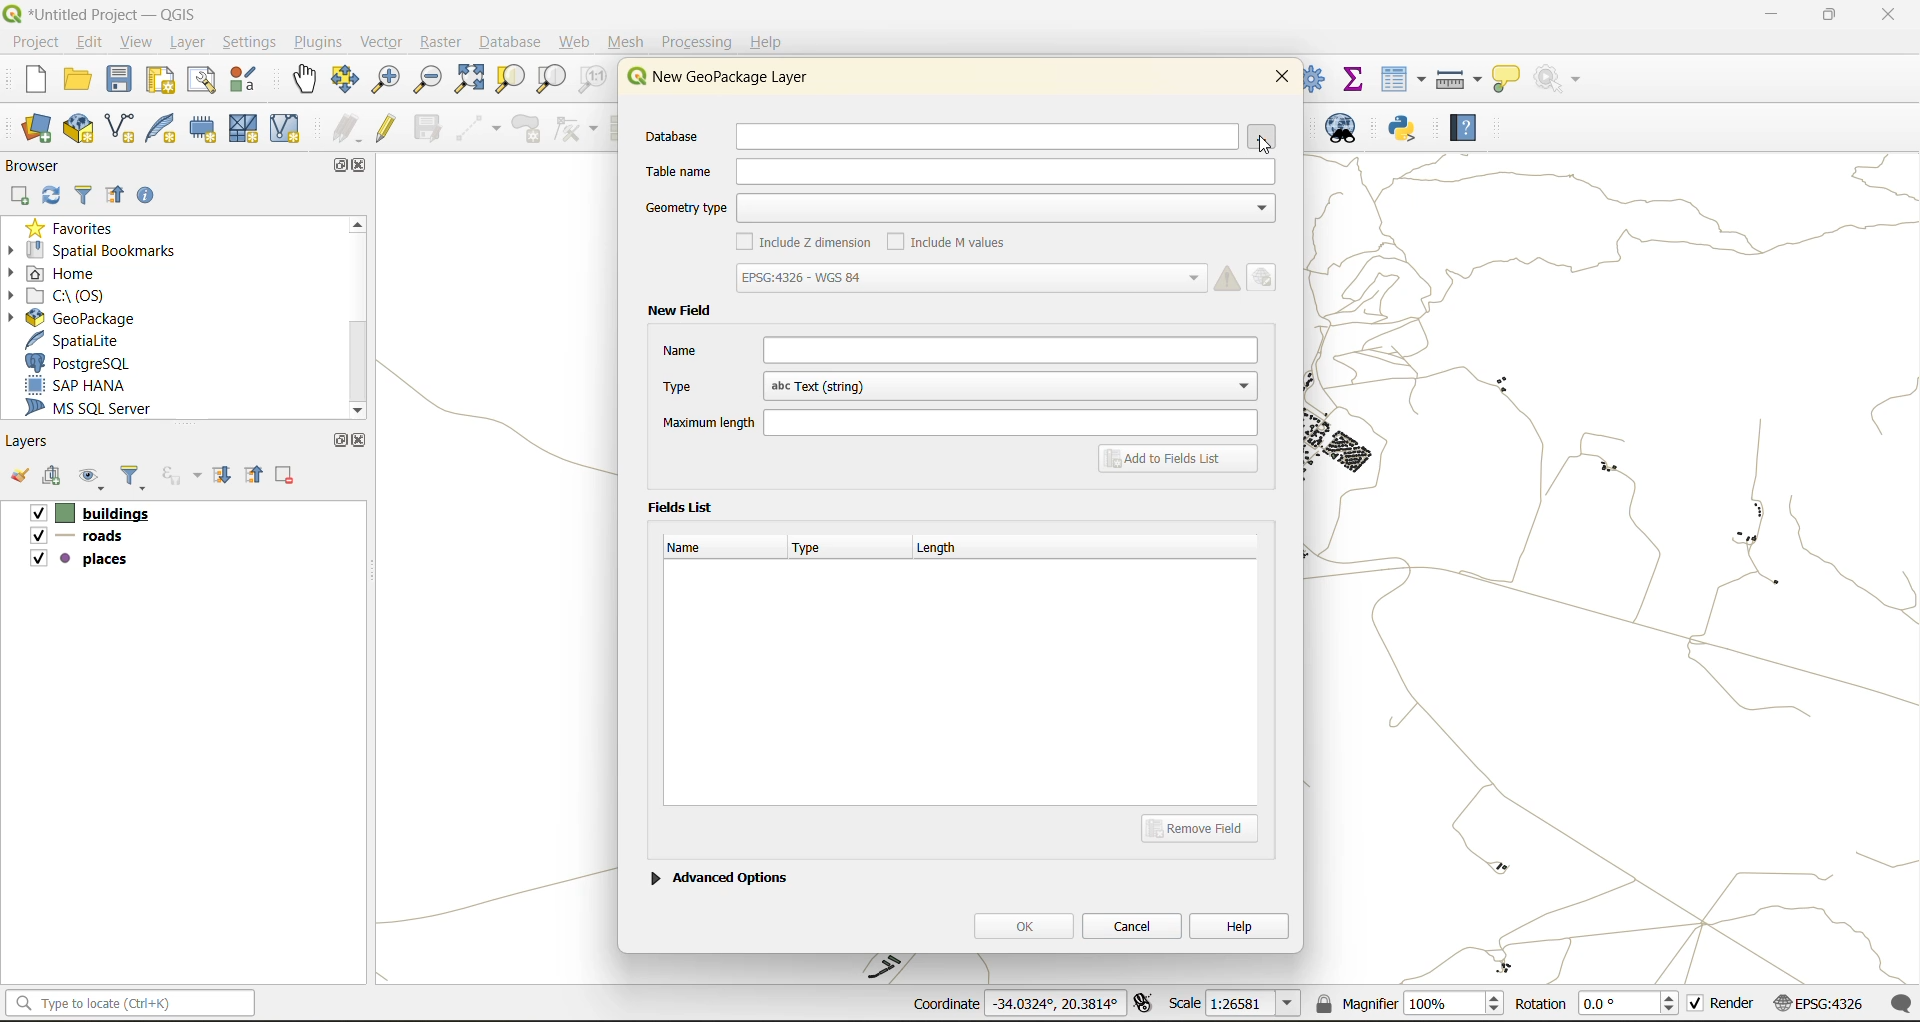 Image resolution: width=1920 pixels, height=1022 pixels. What do you see at coordinates (1765, 18) in the screenshot?
I see `minimize` at bounding box center [1765, 18].